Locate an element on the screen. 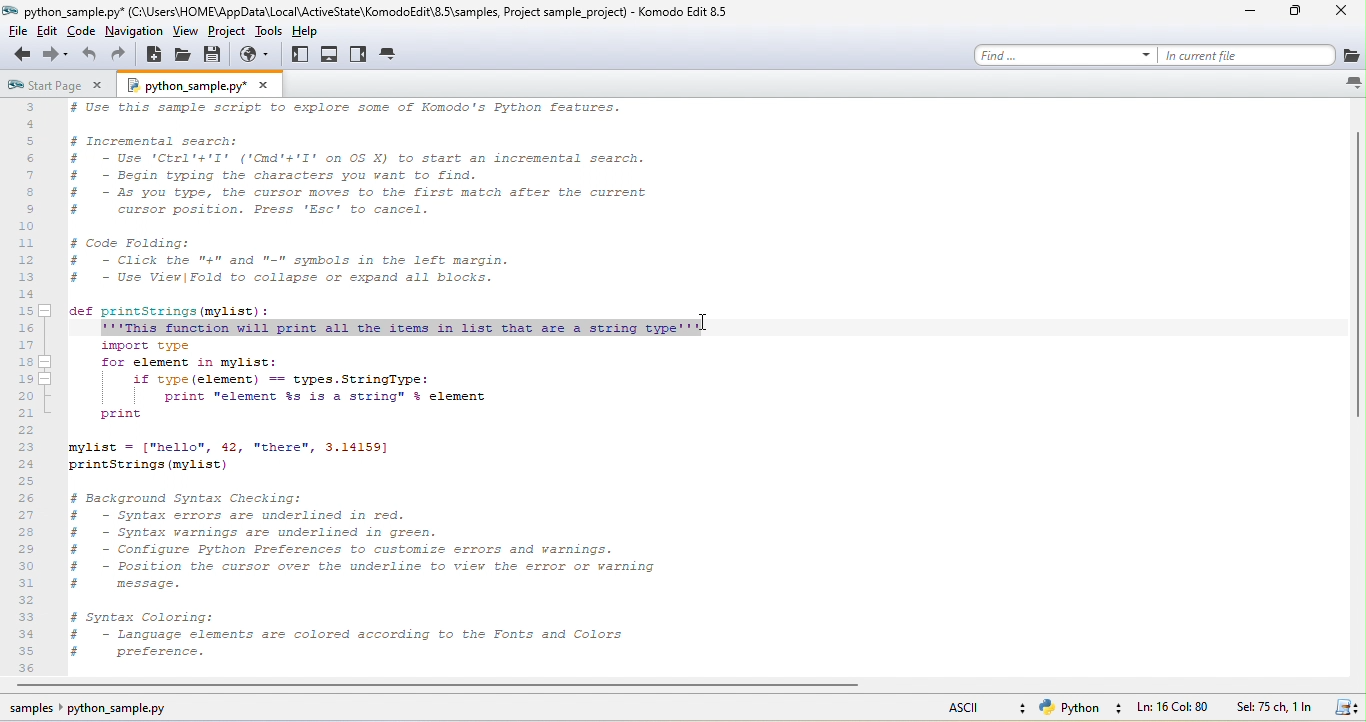 Image resolution: width=1366 pixels, height=722 pixels. bottom pane is located at coordinates (331, 56).